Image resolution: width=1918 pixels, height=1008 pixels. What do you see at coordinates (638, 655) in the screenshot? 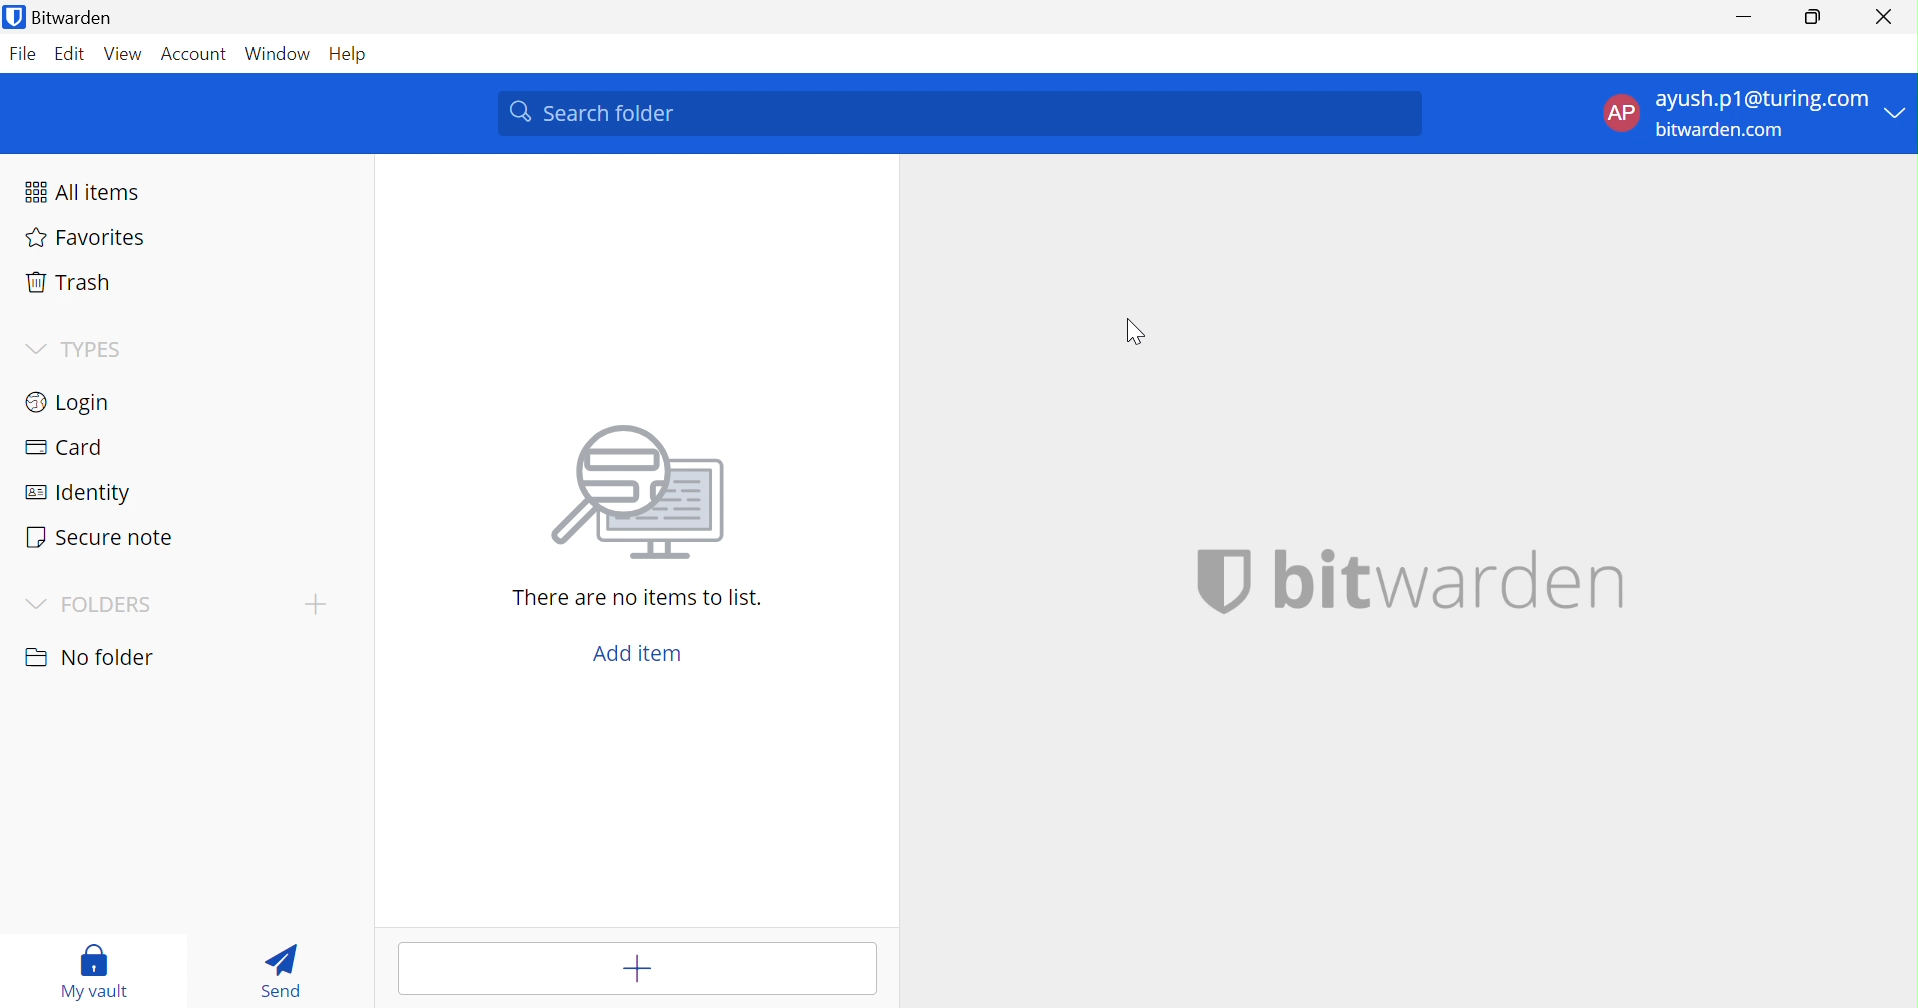
I see `Add item` at bounding box center [638, 655].